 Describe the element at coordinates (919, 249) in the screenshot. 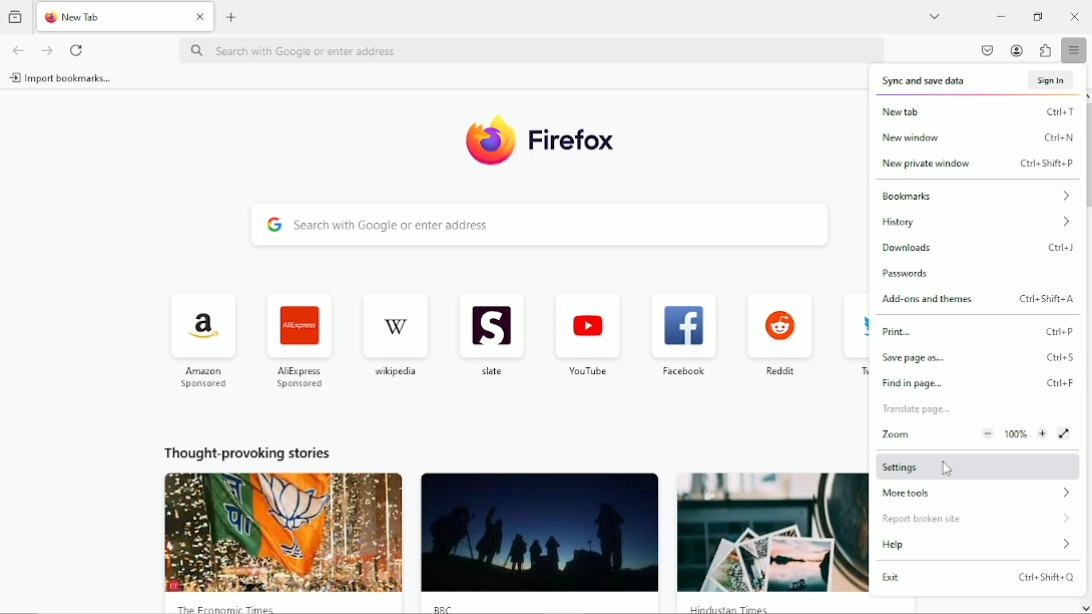

I see `downloads` at that location.